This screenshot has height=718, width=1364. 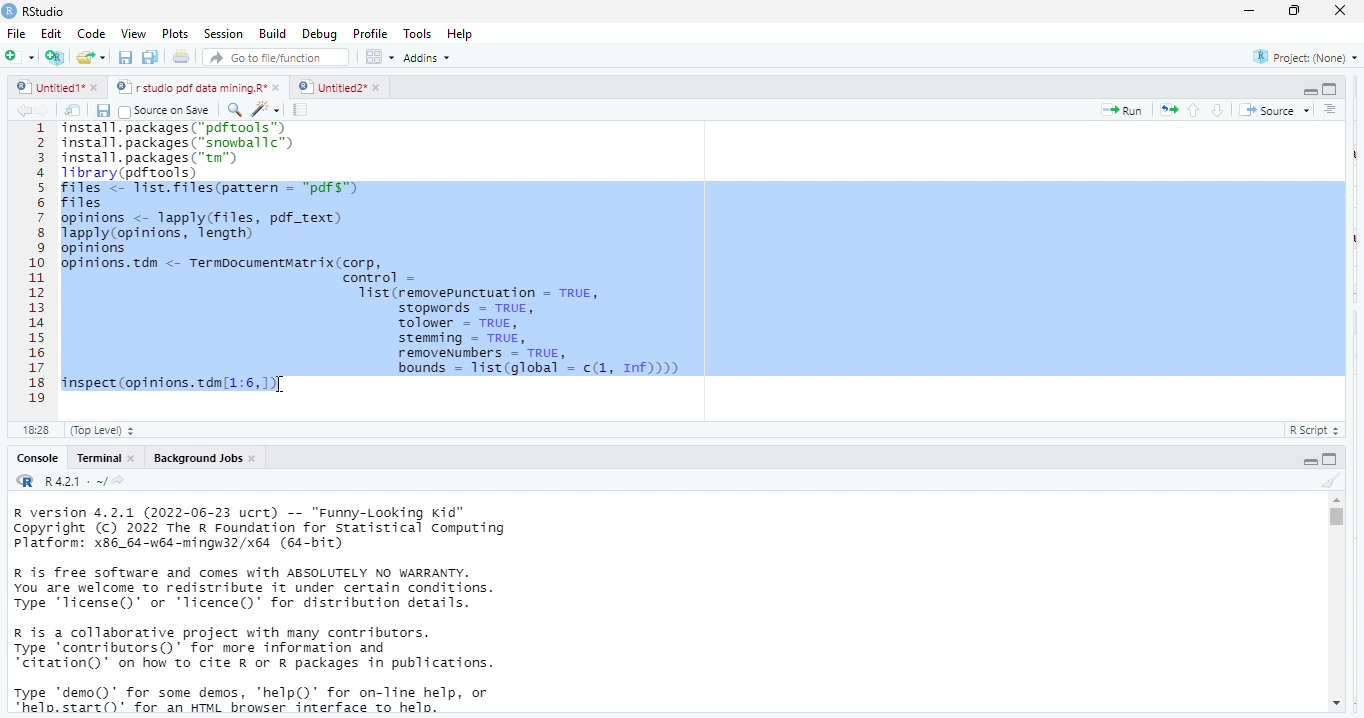 I want to click on save current document, so click(x=126, y=58).